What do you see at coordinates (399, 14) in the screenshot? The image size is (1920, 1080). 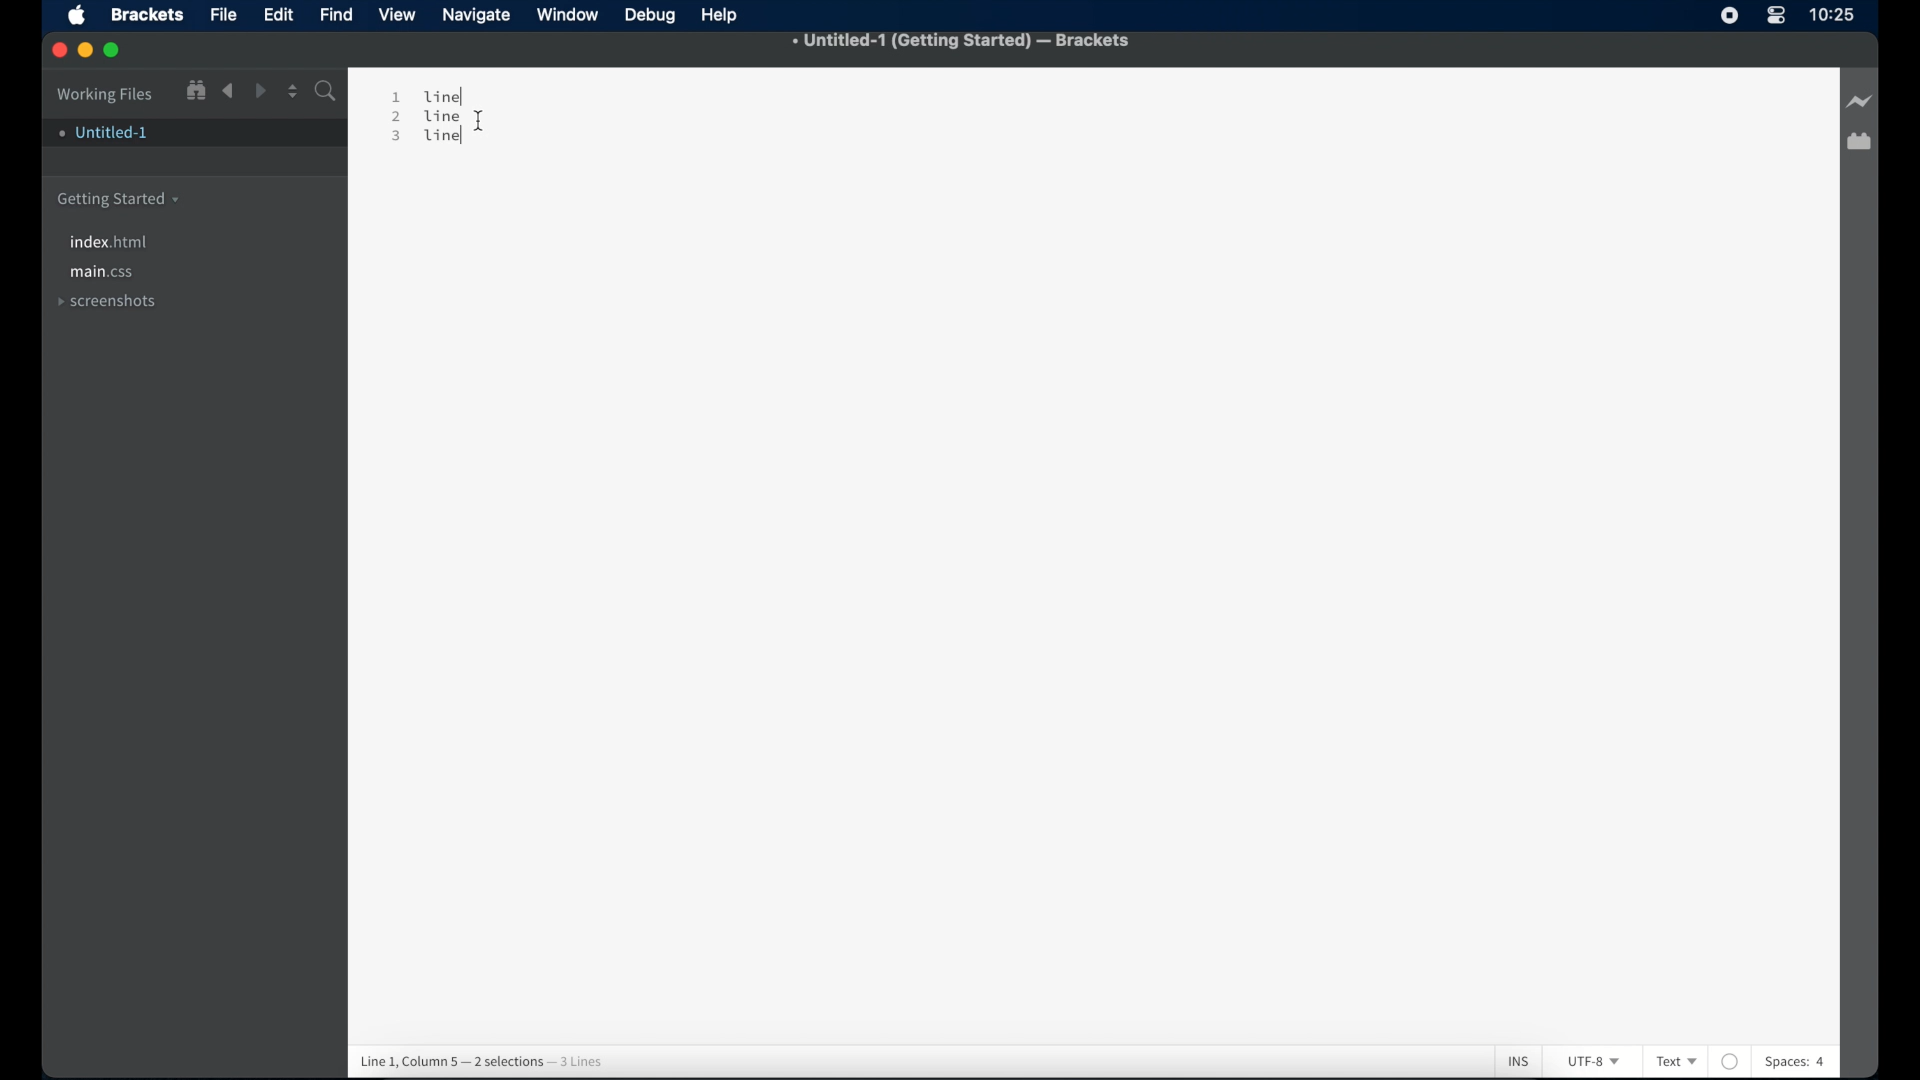 I see `view` at bounding box center [399, 14].